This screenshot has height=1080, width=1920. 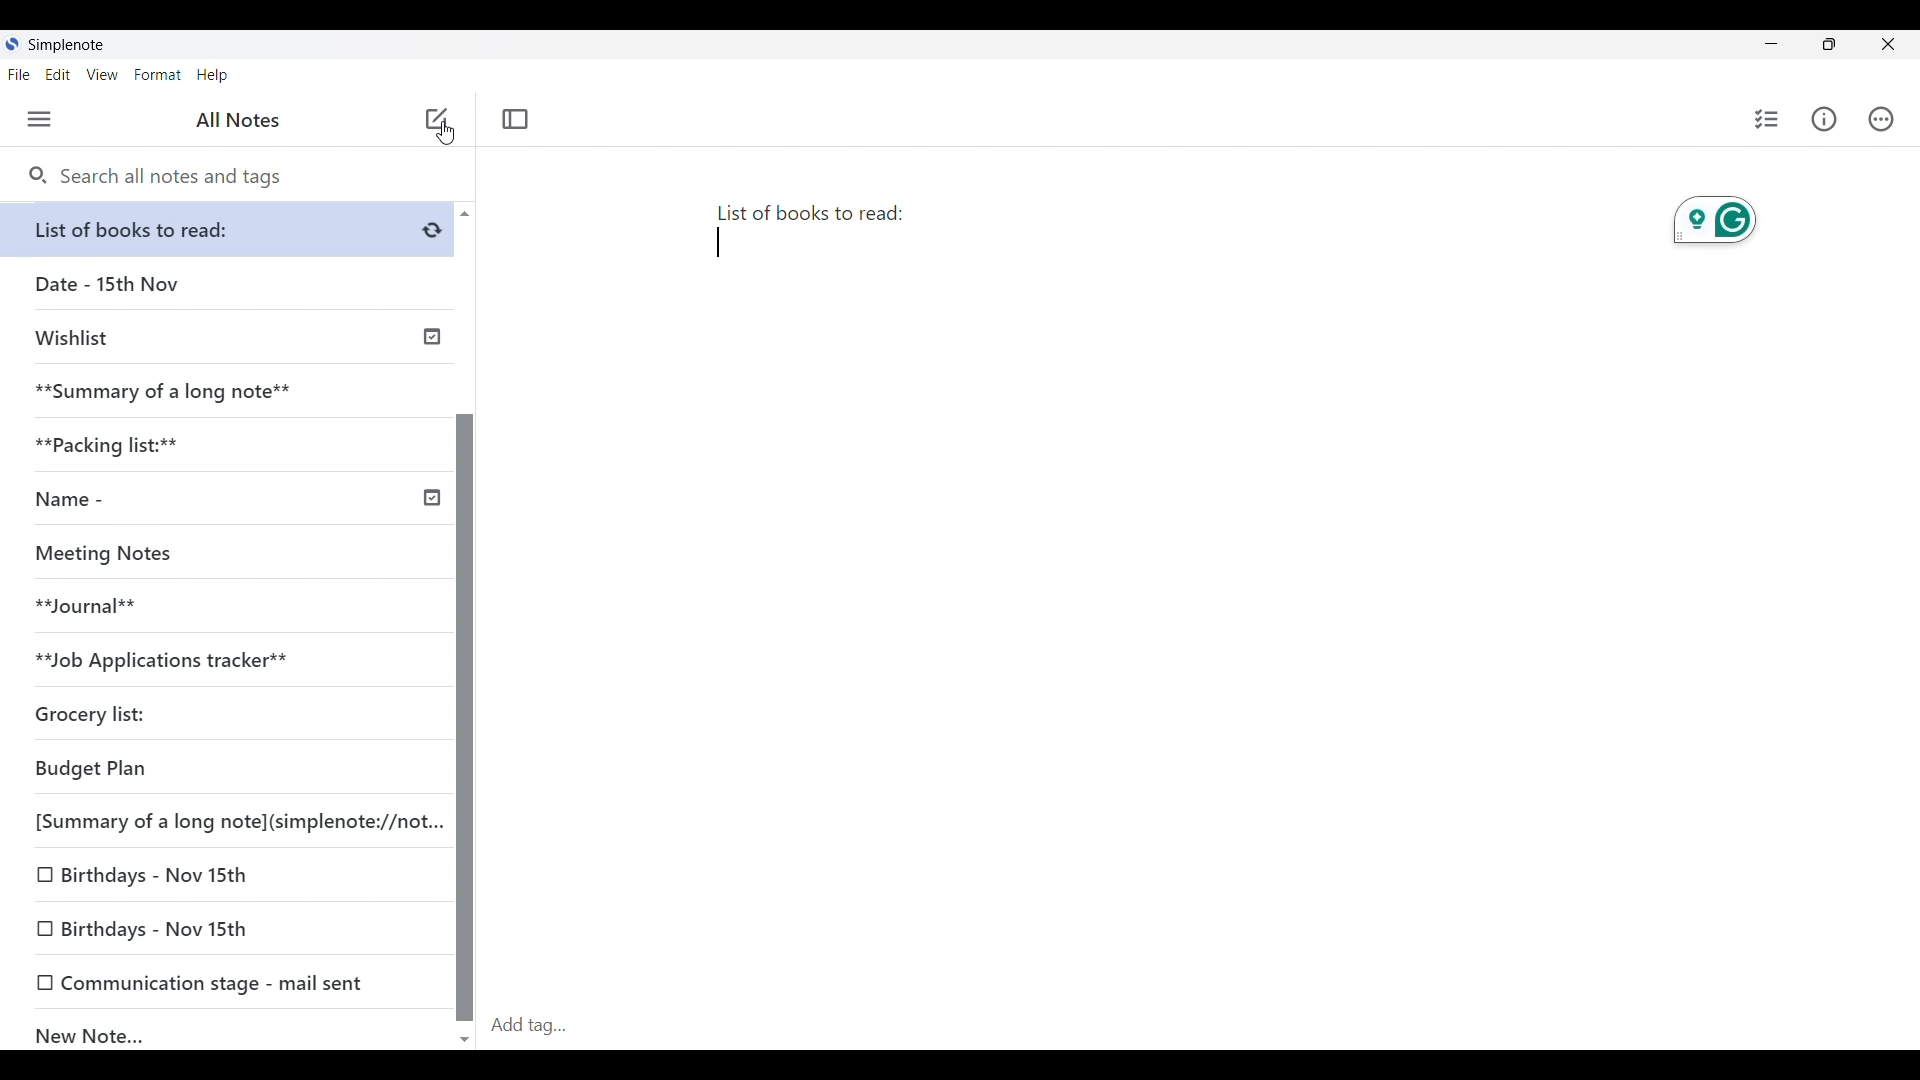 I want to click on All Notes, so click(x=235, y=120).